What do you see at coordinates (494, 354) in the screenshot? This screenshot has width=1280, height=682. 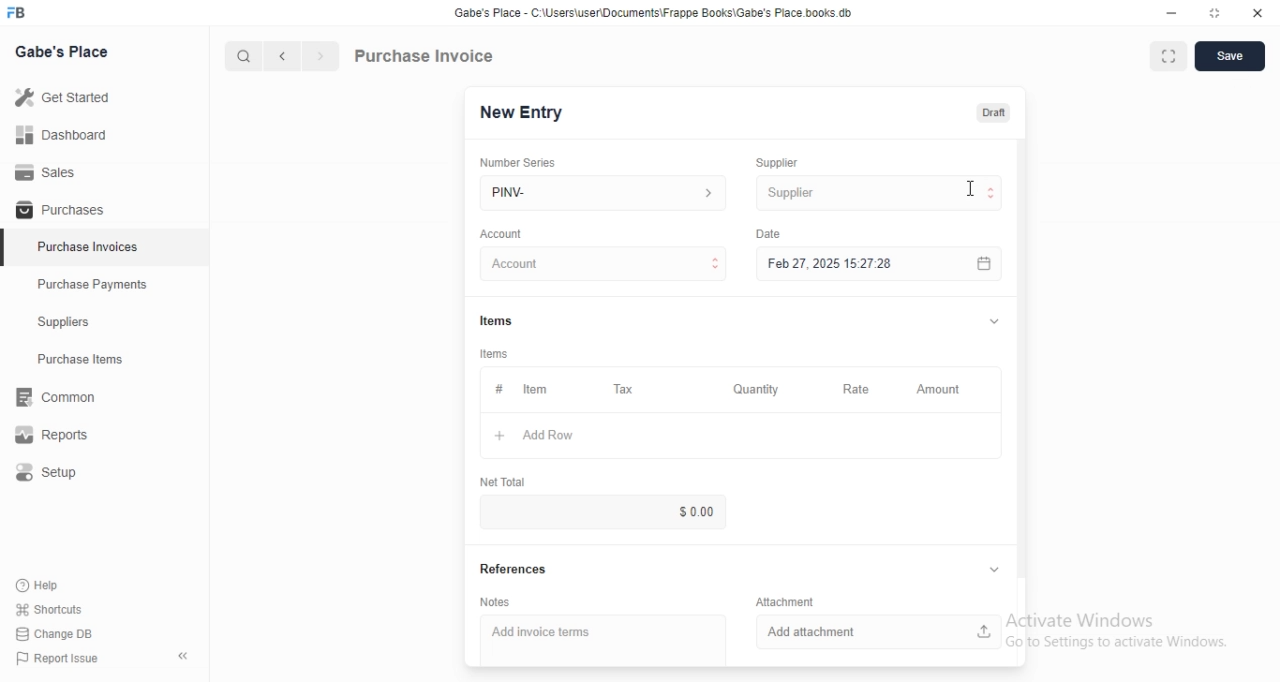 I see `Items` at bounding box center [494, 354].